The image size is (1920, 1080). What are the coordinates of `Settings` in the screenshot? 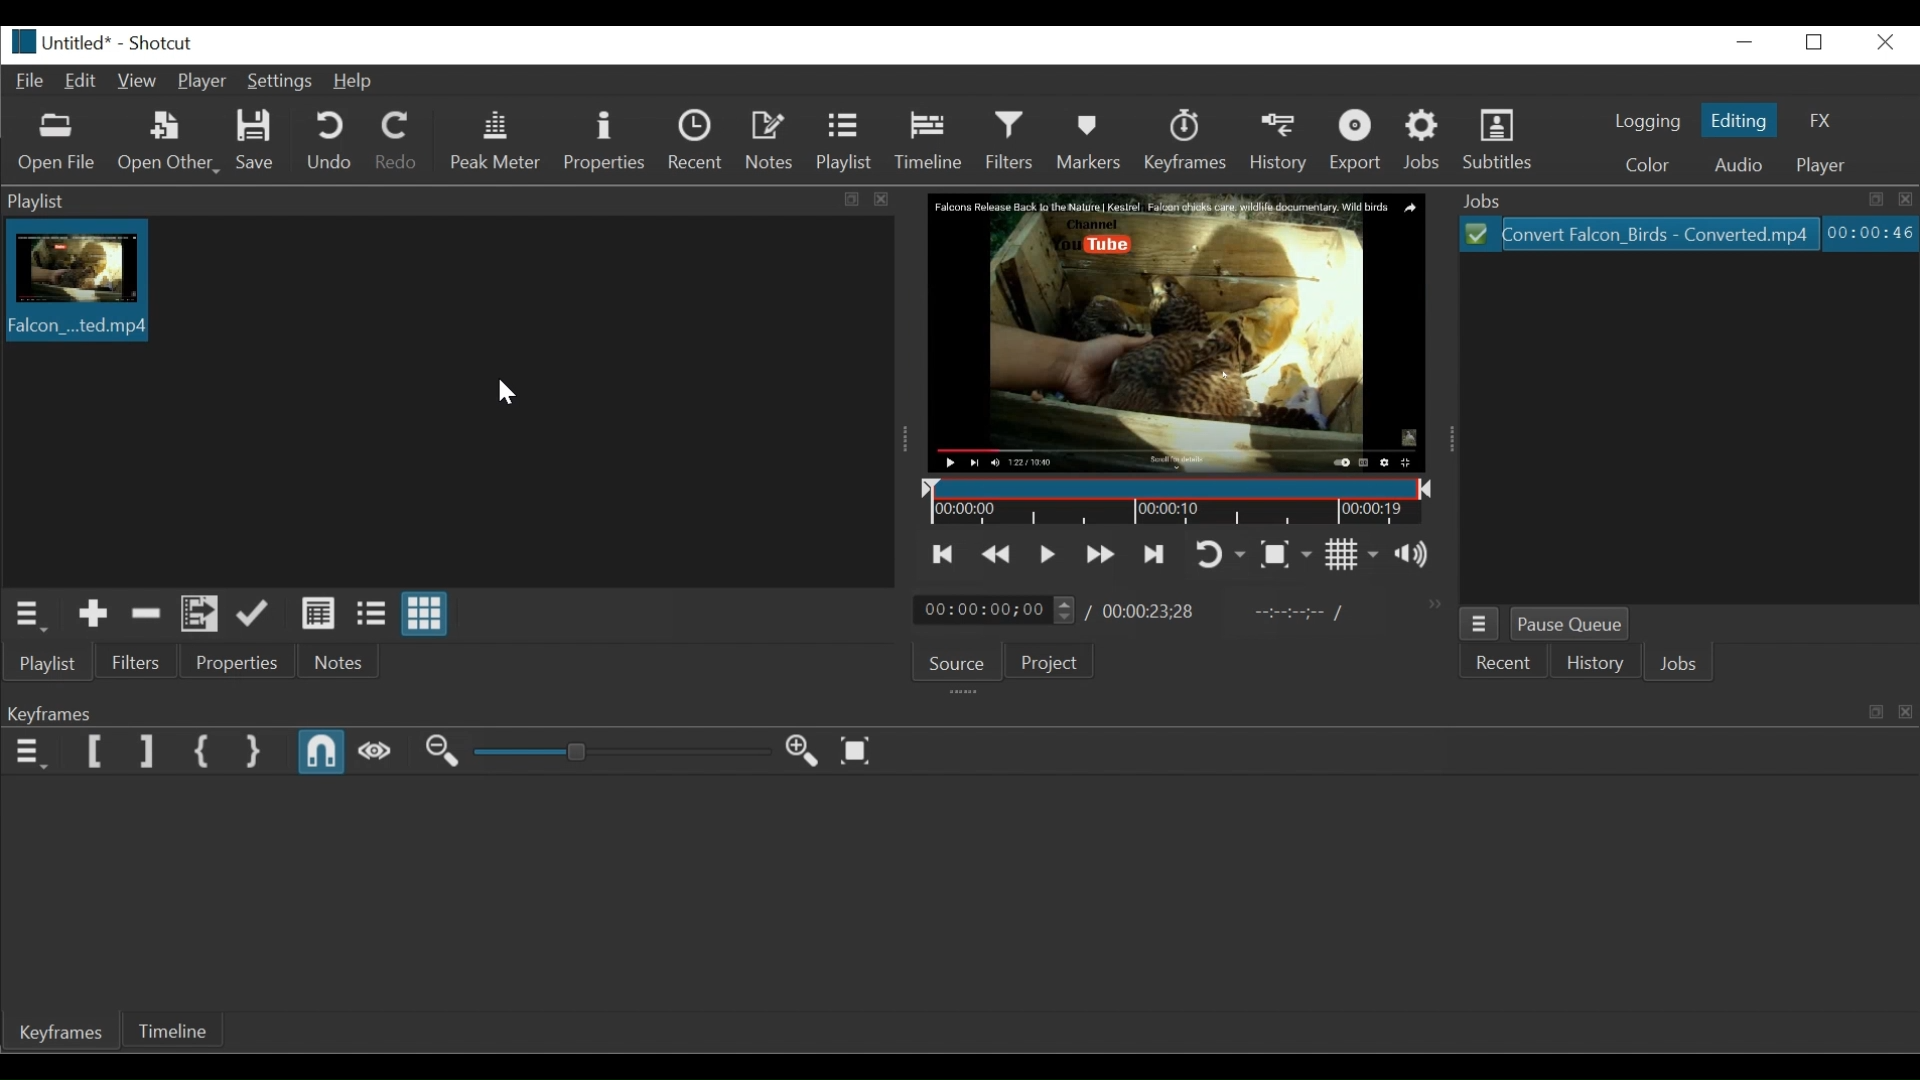 It's located at (280, 80).